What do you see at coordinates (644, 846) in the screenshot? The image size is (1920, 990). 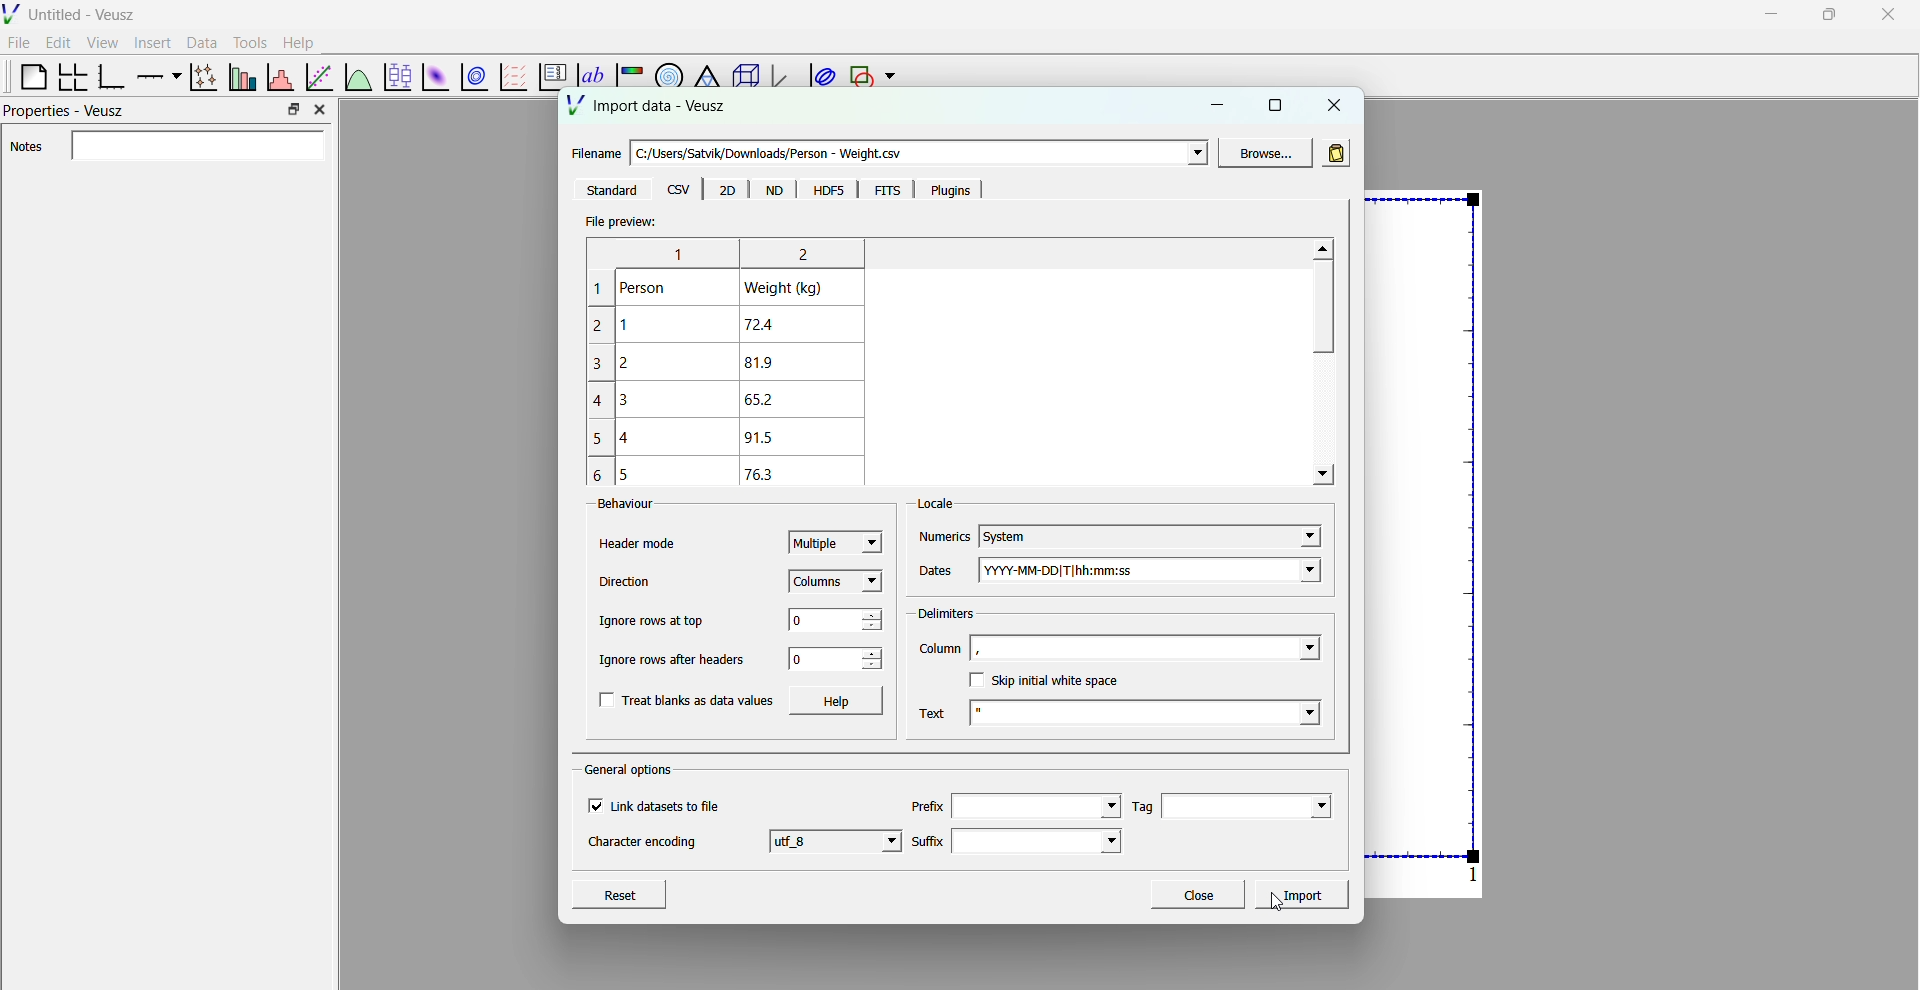 I see `Character encoding` at bounding box center [644, 846].